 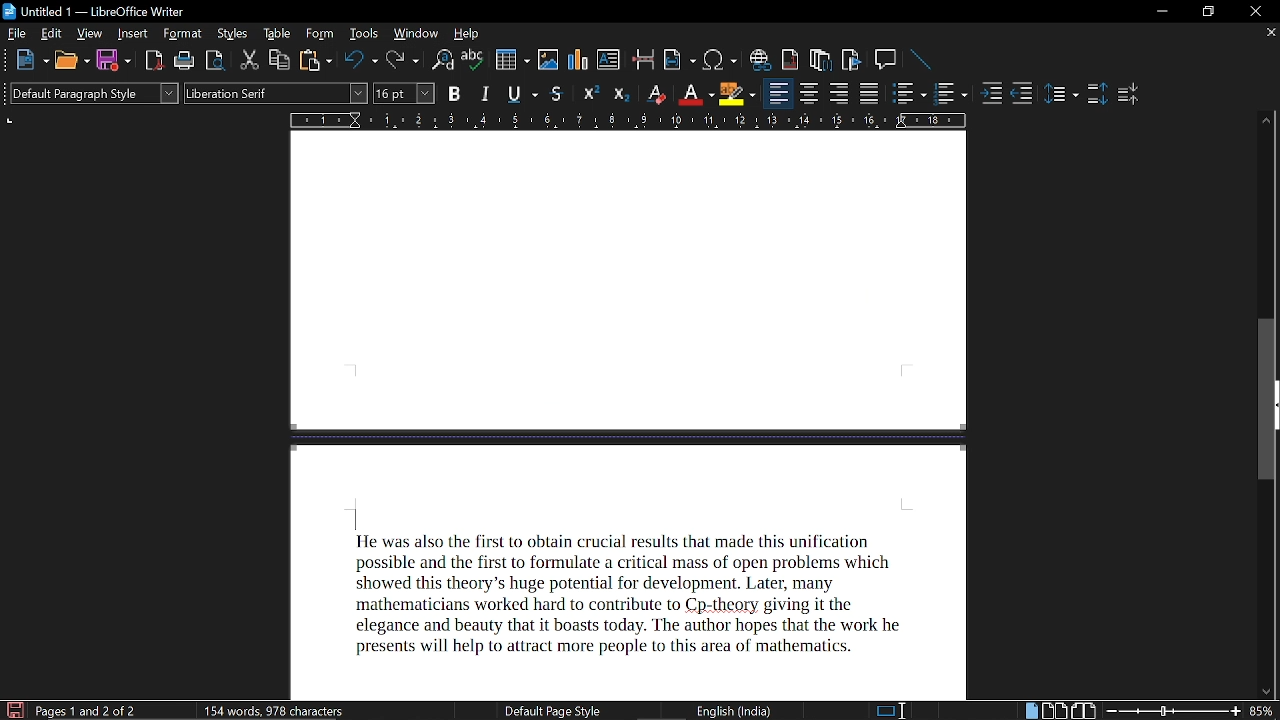 What do you see at coordinates (523, 94) in the screenshot?
I see `Underline` at bounding box center [523, 94].